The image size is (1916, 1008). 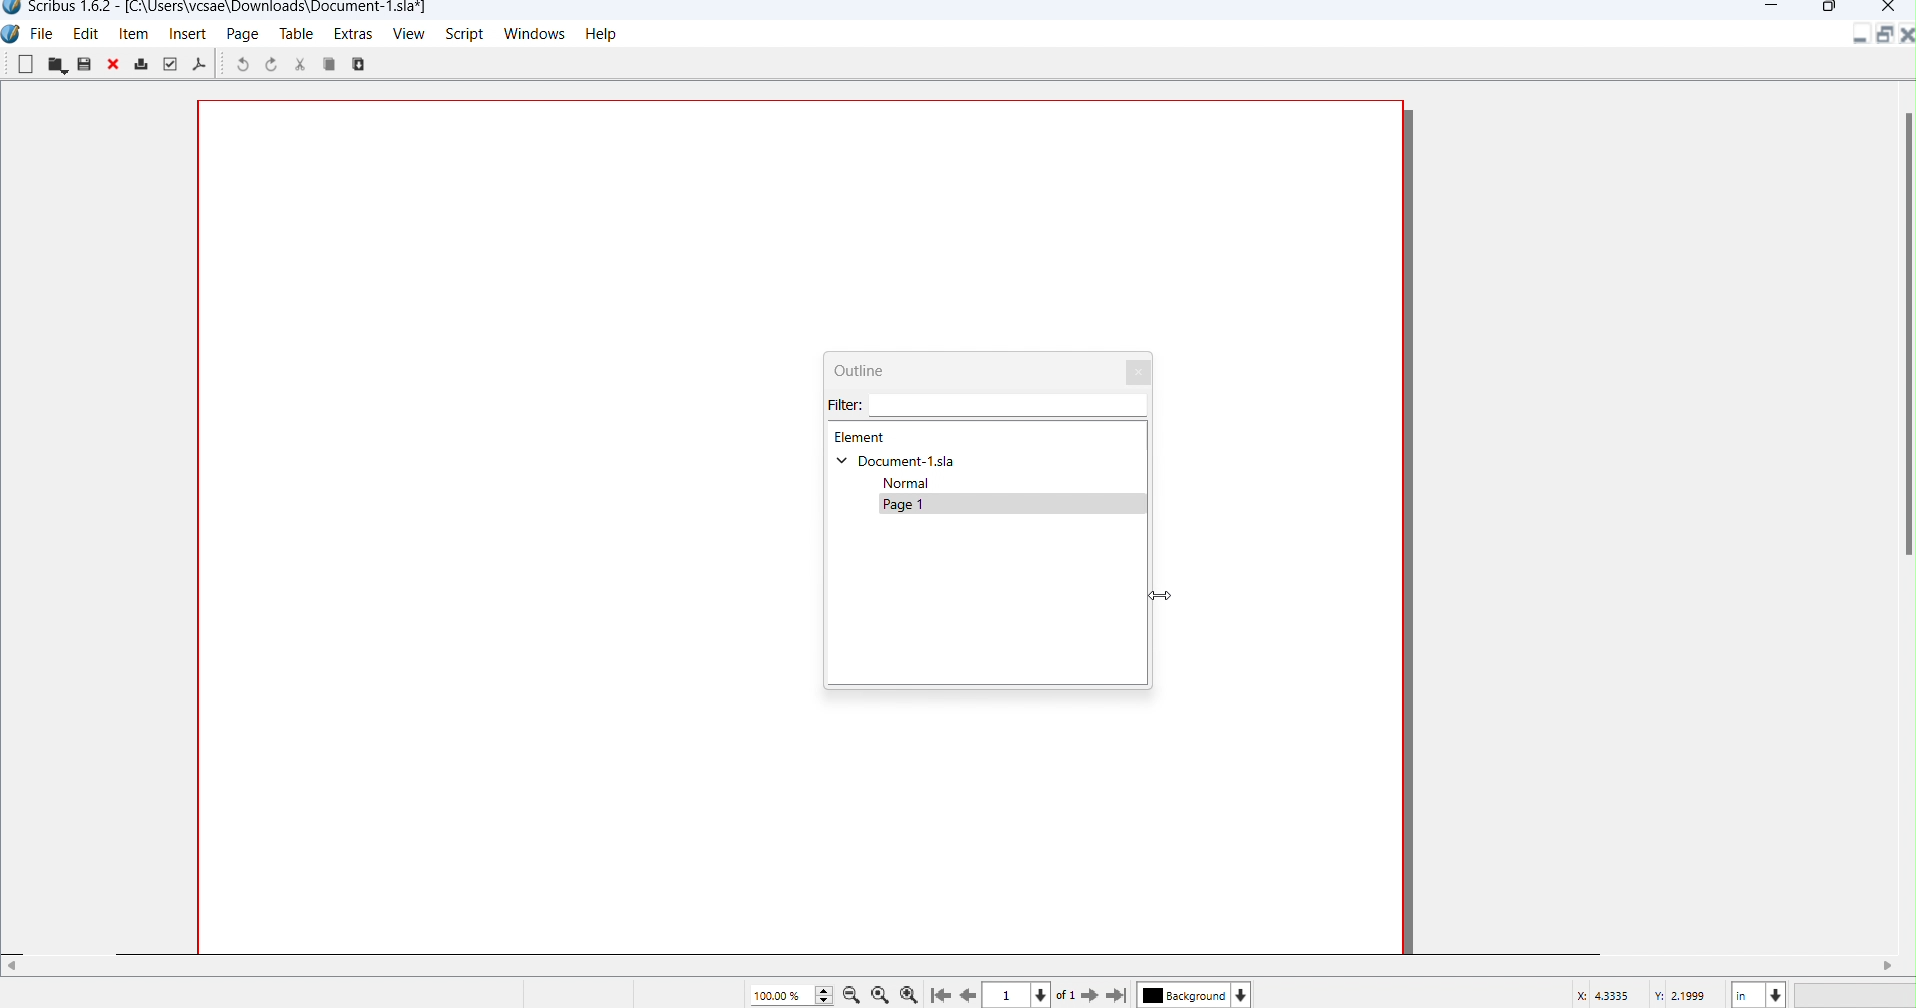 I want to click on , so click(x=115, y=63).